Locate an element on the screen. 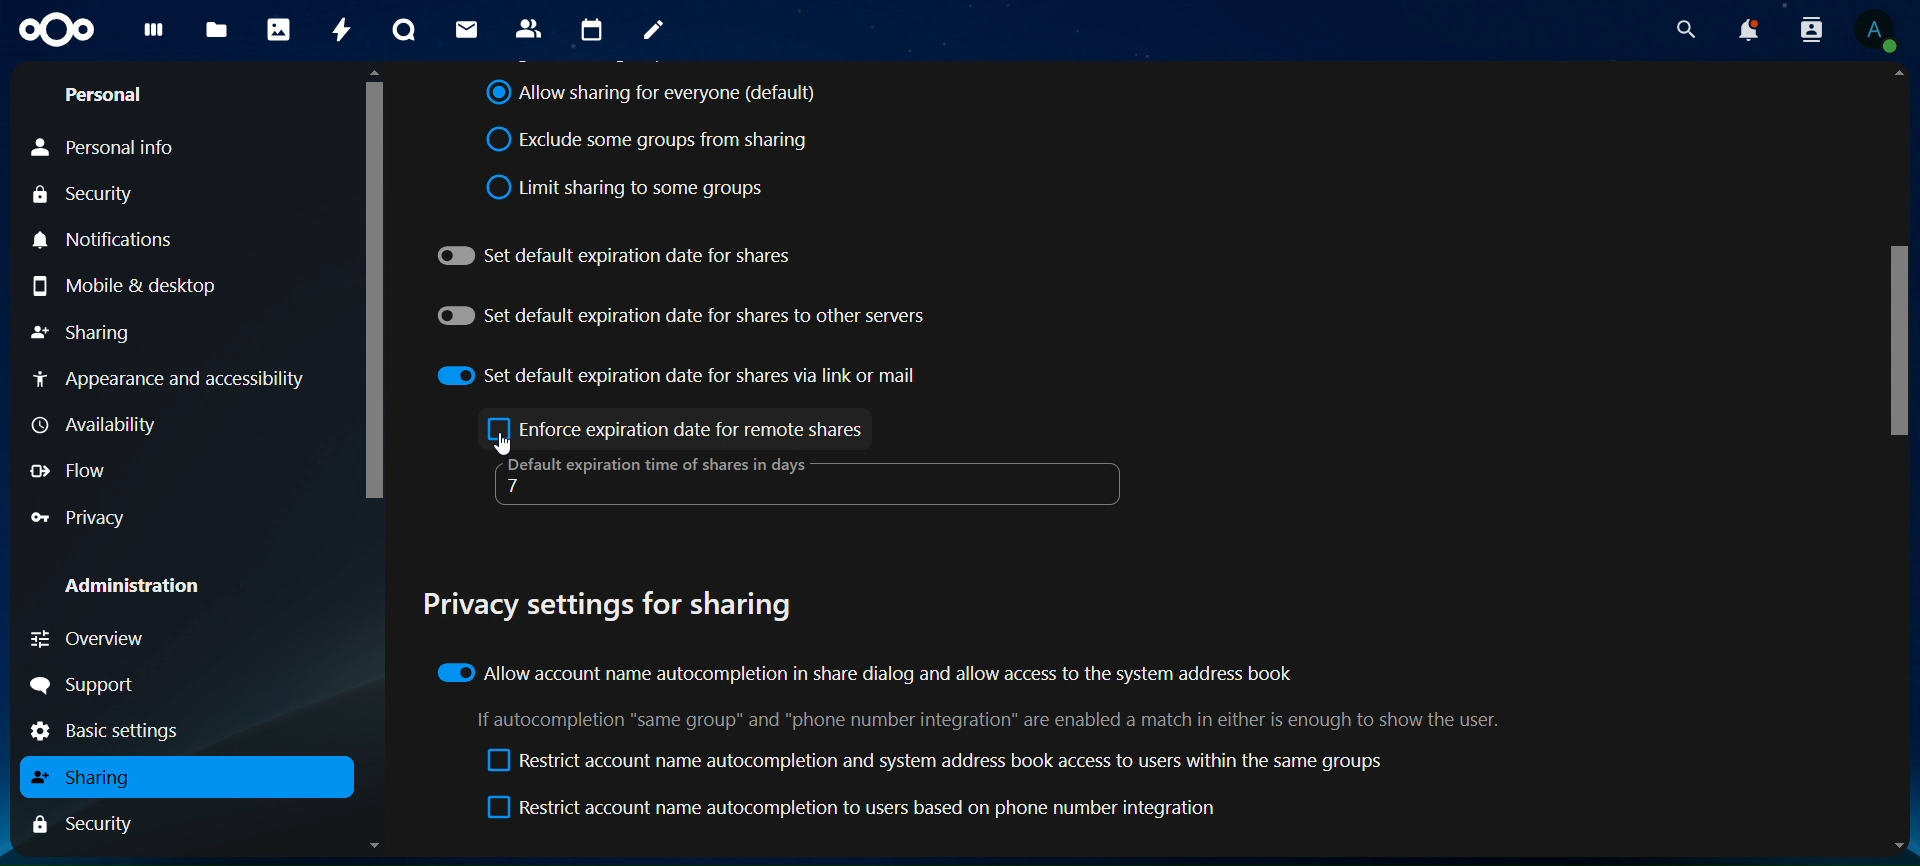 The width and height of the screenshot is (1920, 866). photos is located at coordinates (276, 28).